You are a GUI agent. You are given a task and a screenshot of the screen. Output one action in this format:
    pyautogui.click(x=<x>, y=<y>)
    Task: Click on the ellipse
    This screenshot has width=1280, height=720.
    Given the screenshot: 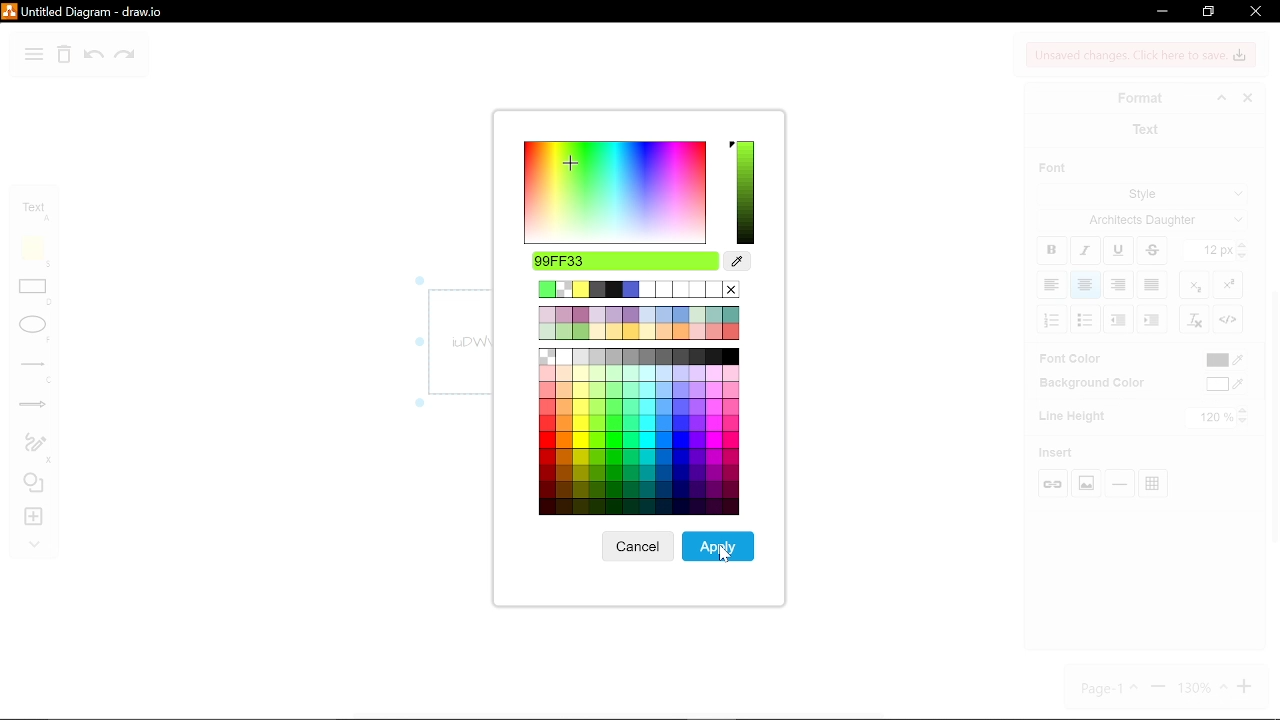 What is the action you would take?
    pyautogui.click(x=29, y=327)
    